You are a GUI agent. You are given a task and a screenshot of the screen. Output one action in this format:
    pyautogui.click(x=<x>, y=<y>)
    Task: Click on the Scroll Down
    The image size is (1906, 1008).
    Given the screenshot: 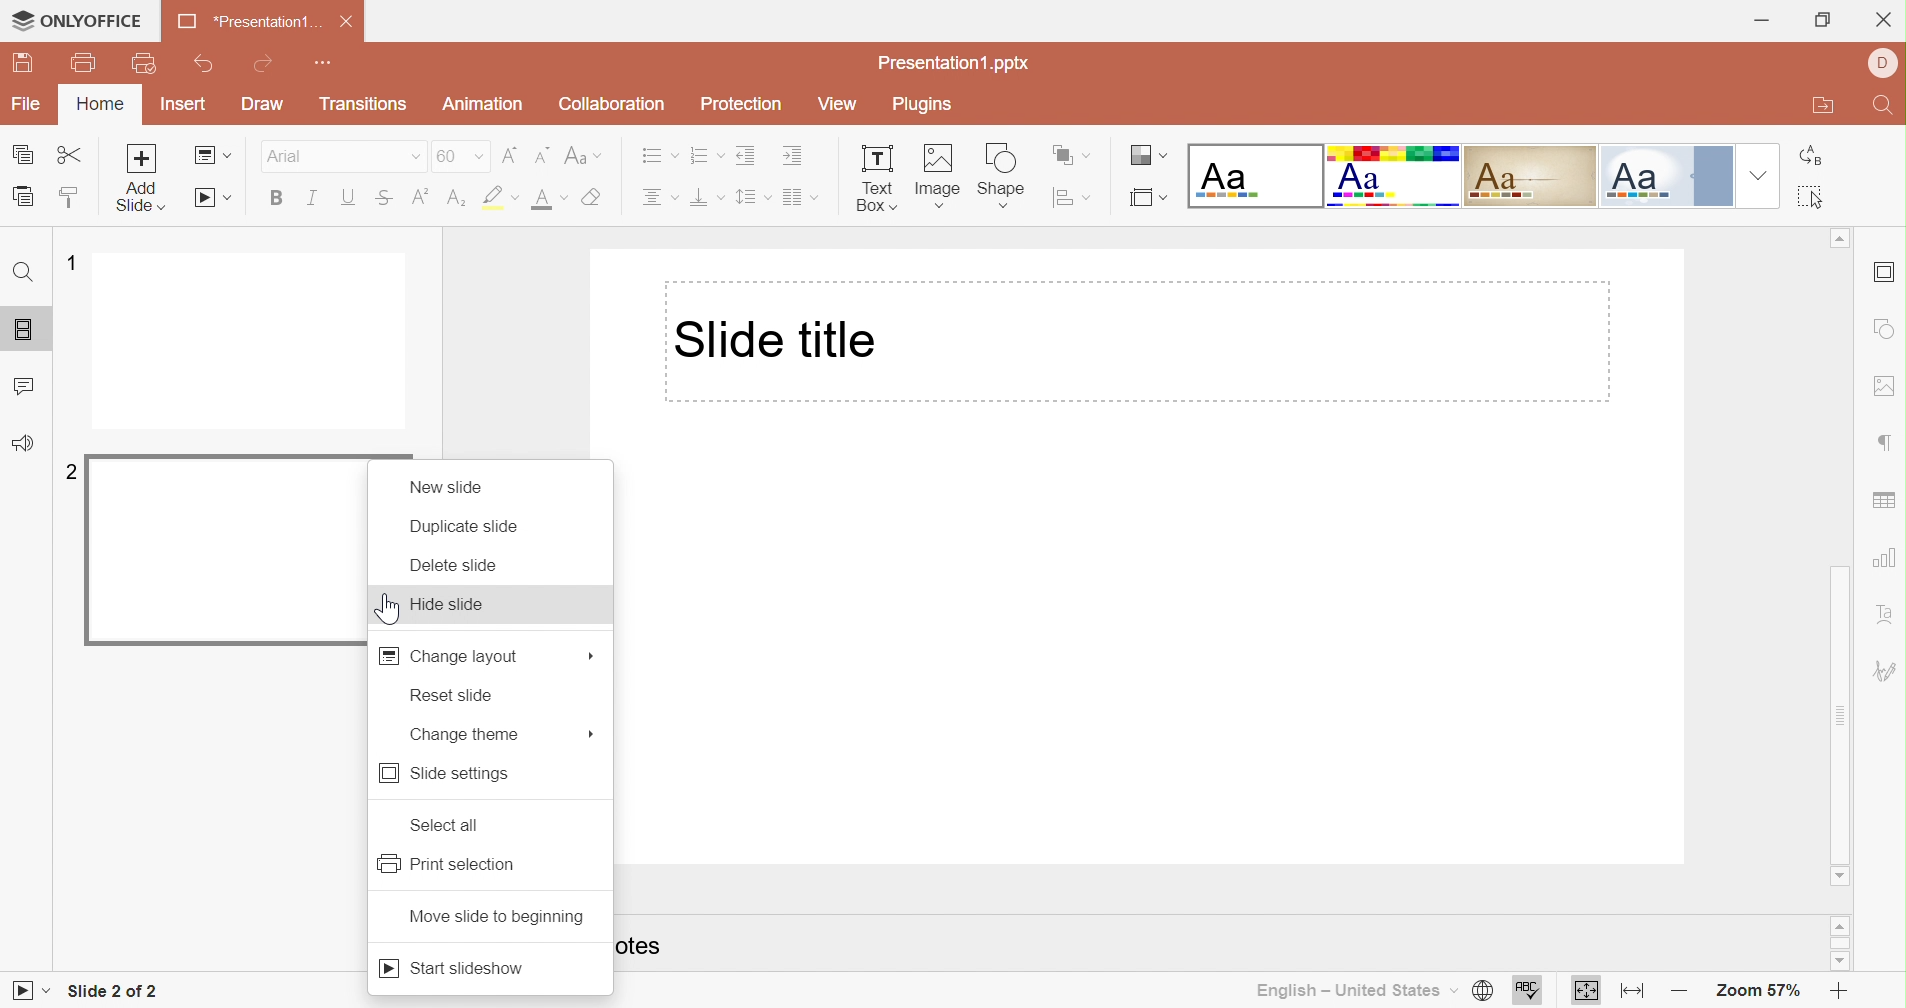 What is the action you would take?
    pyautogui.click(x=1838, y=876)
    